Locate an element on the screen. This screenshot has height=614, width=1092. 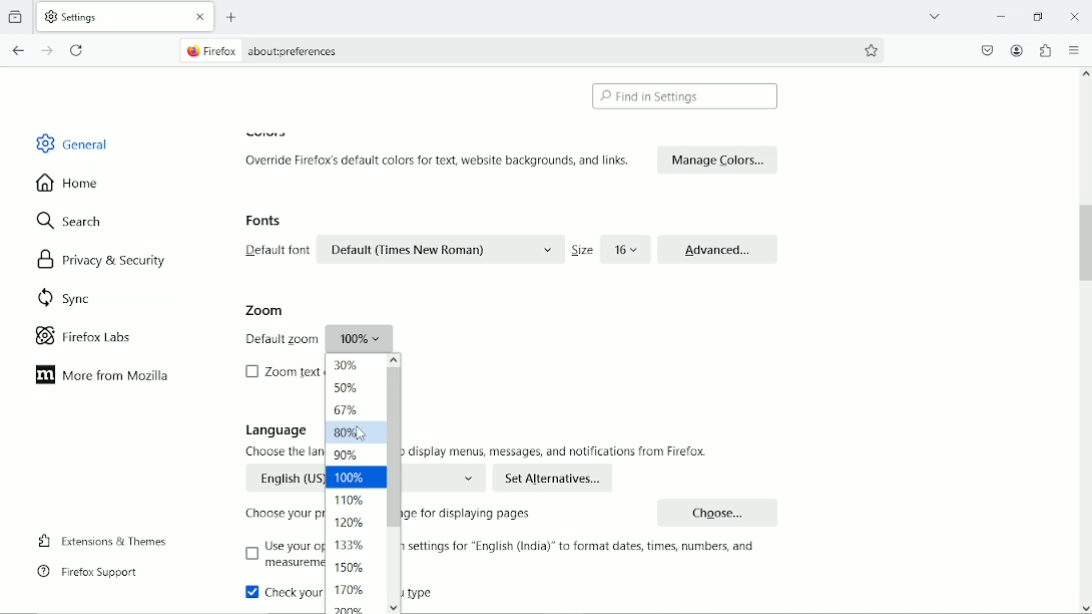
90% is located at coordinates (347, 454).